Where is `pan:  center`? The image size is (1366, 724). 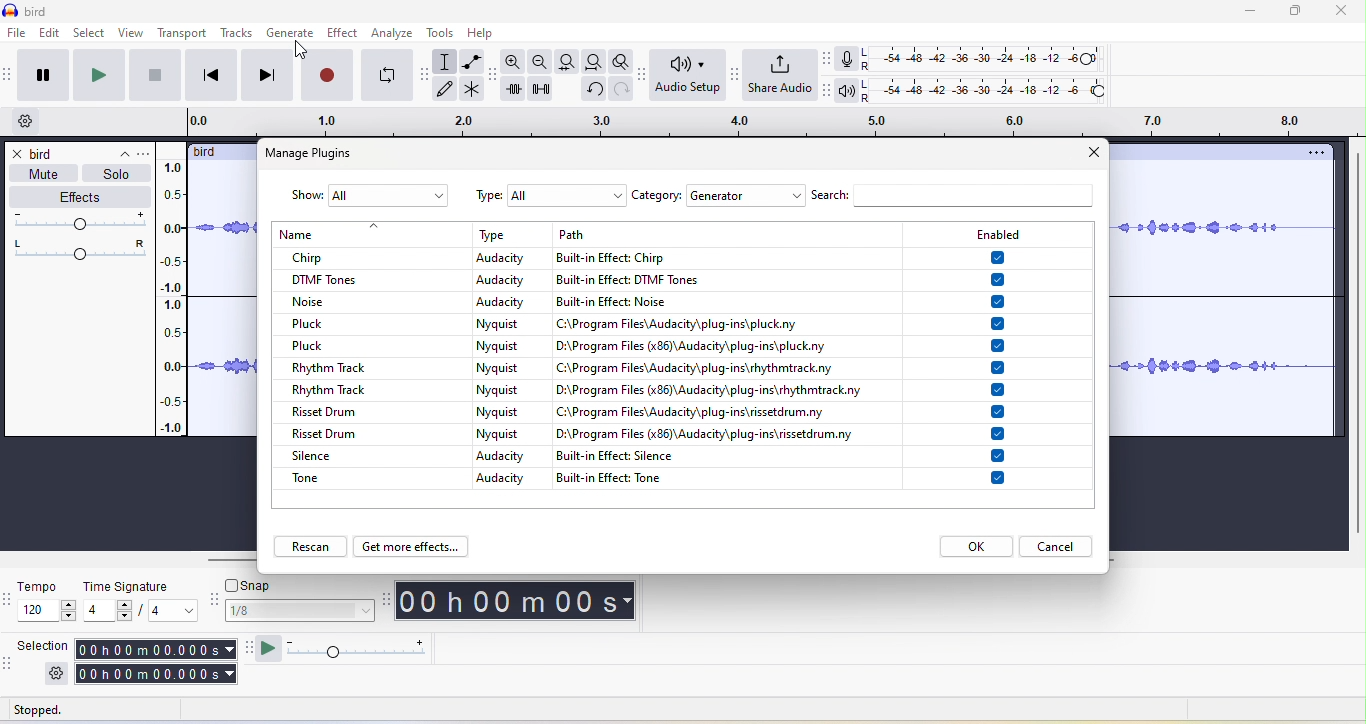 pan:  center is located at coordinates (78, 250).